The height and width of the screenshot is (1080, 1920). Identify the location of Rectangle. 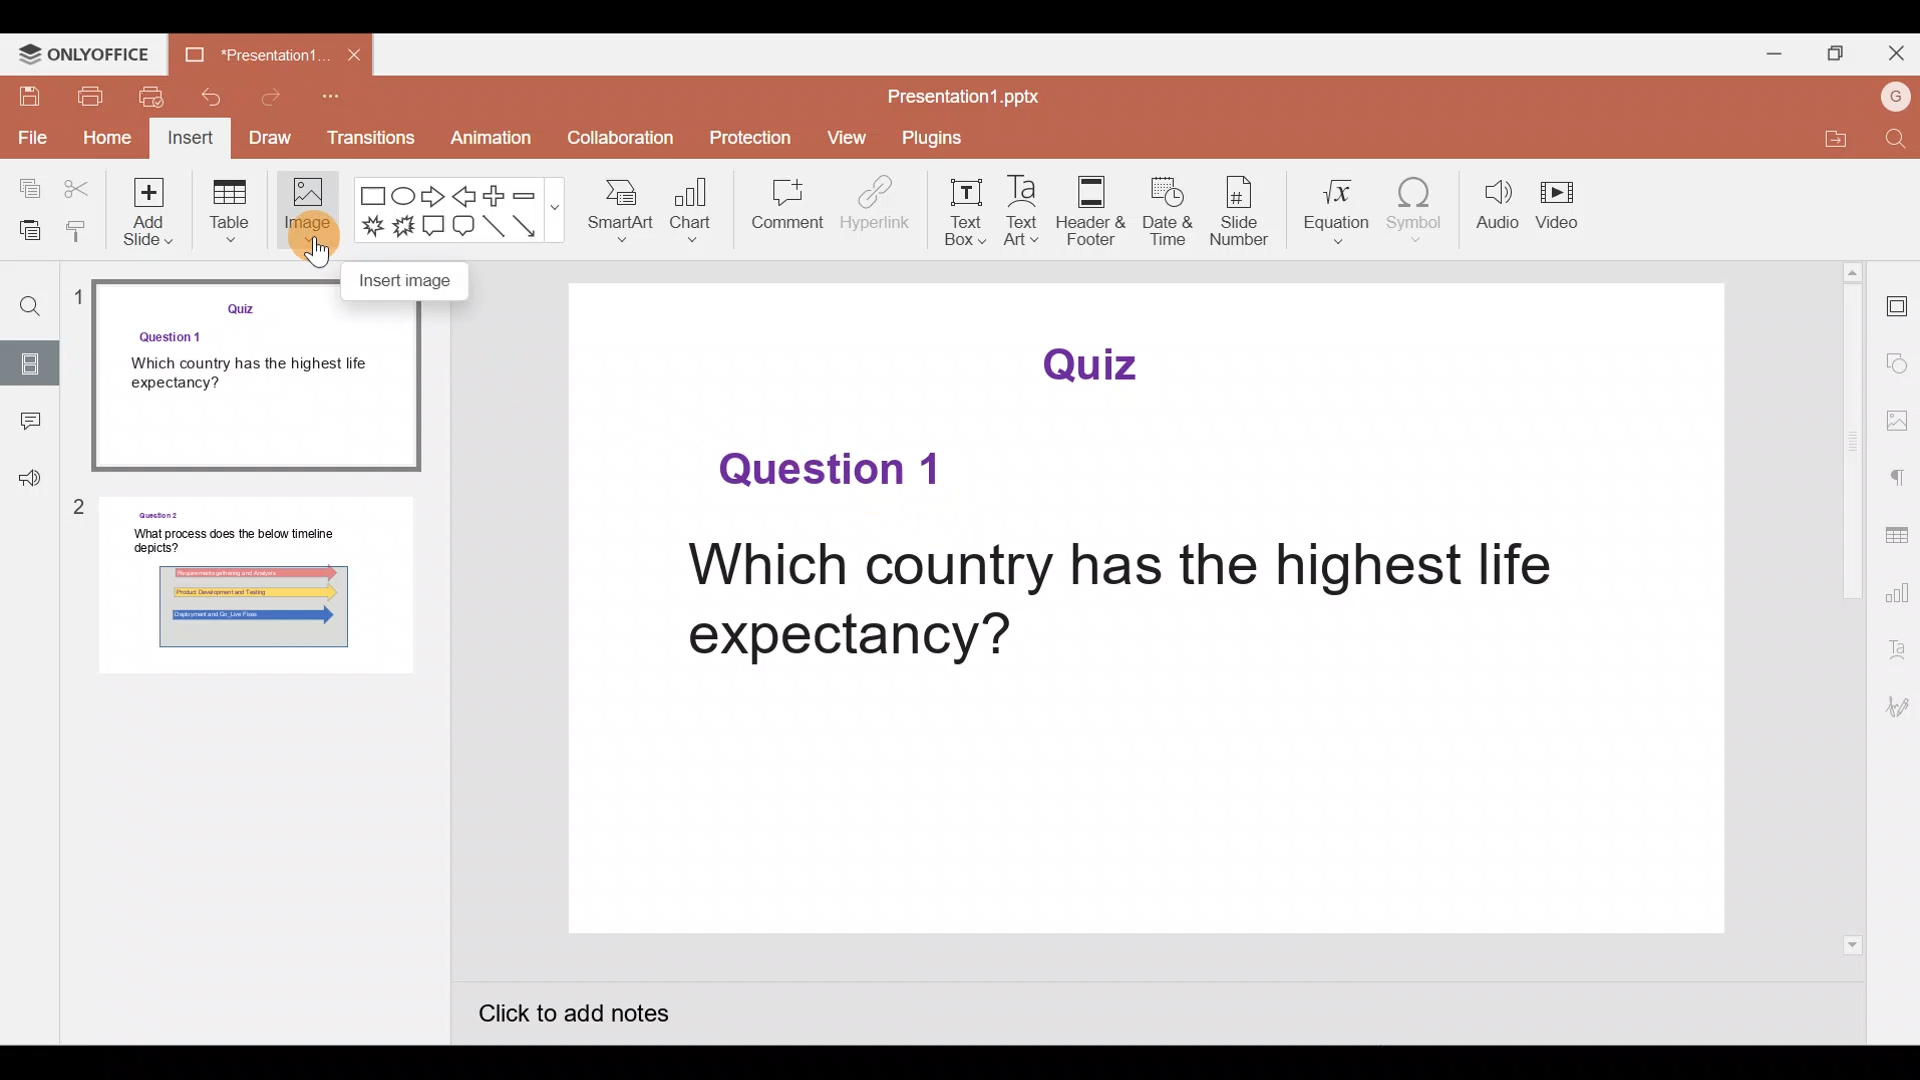
(368, 194).